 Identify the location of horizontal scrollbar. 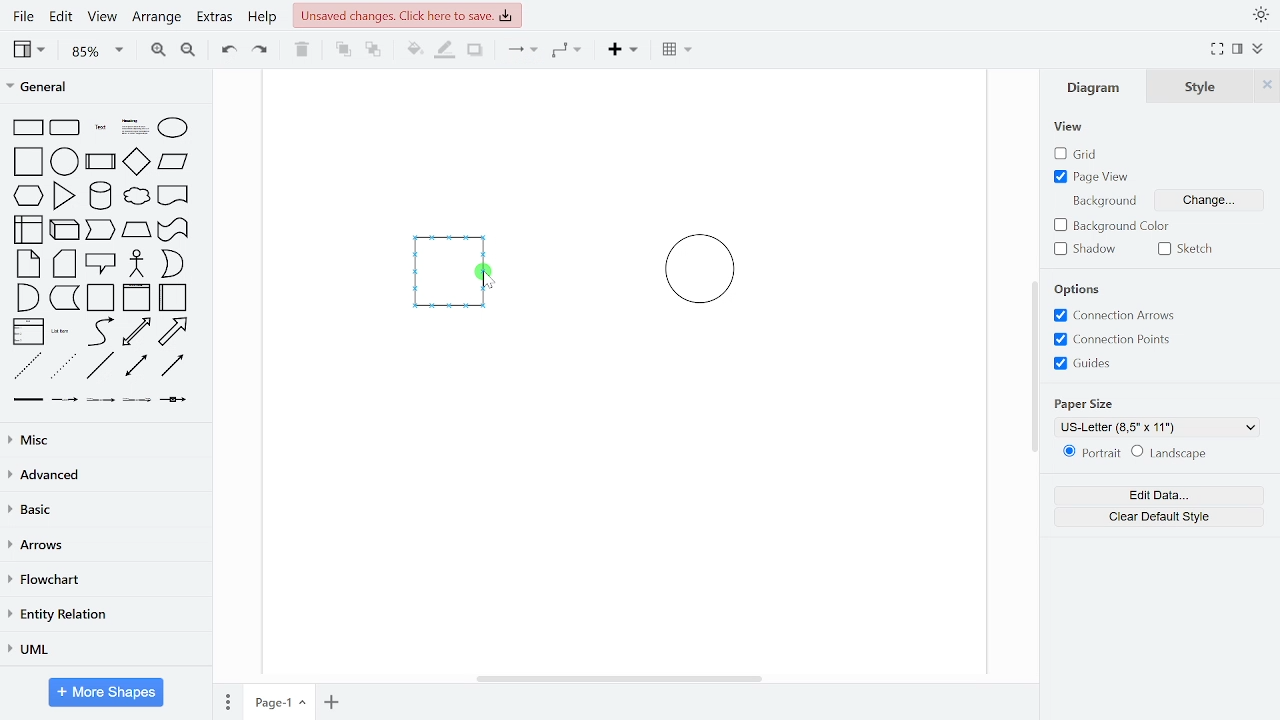
(622, 678).